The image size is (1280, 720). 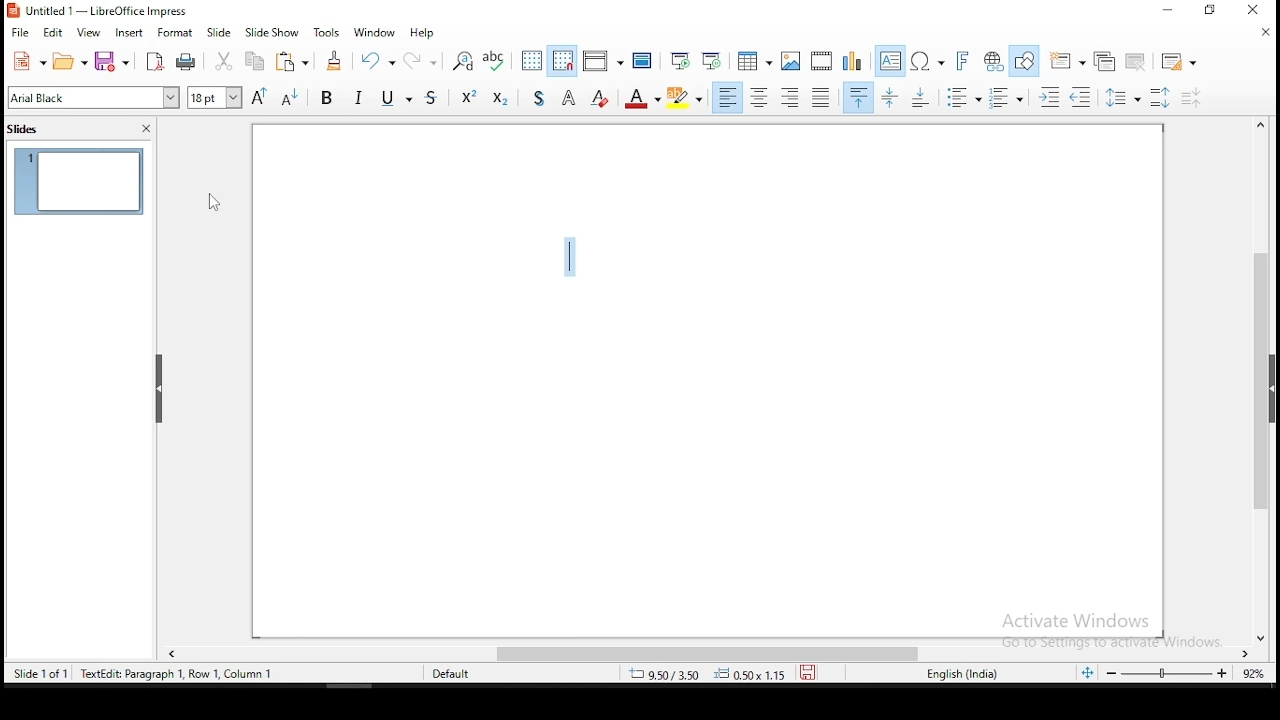 I want to click on Increase Indent, so click(x=1049, y=98).